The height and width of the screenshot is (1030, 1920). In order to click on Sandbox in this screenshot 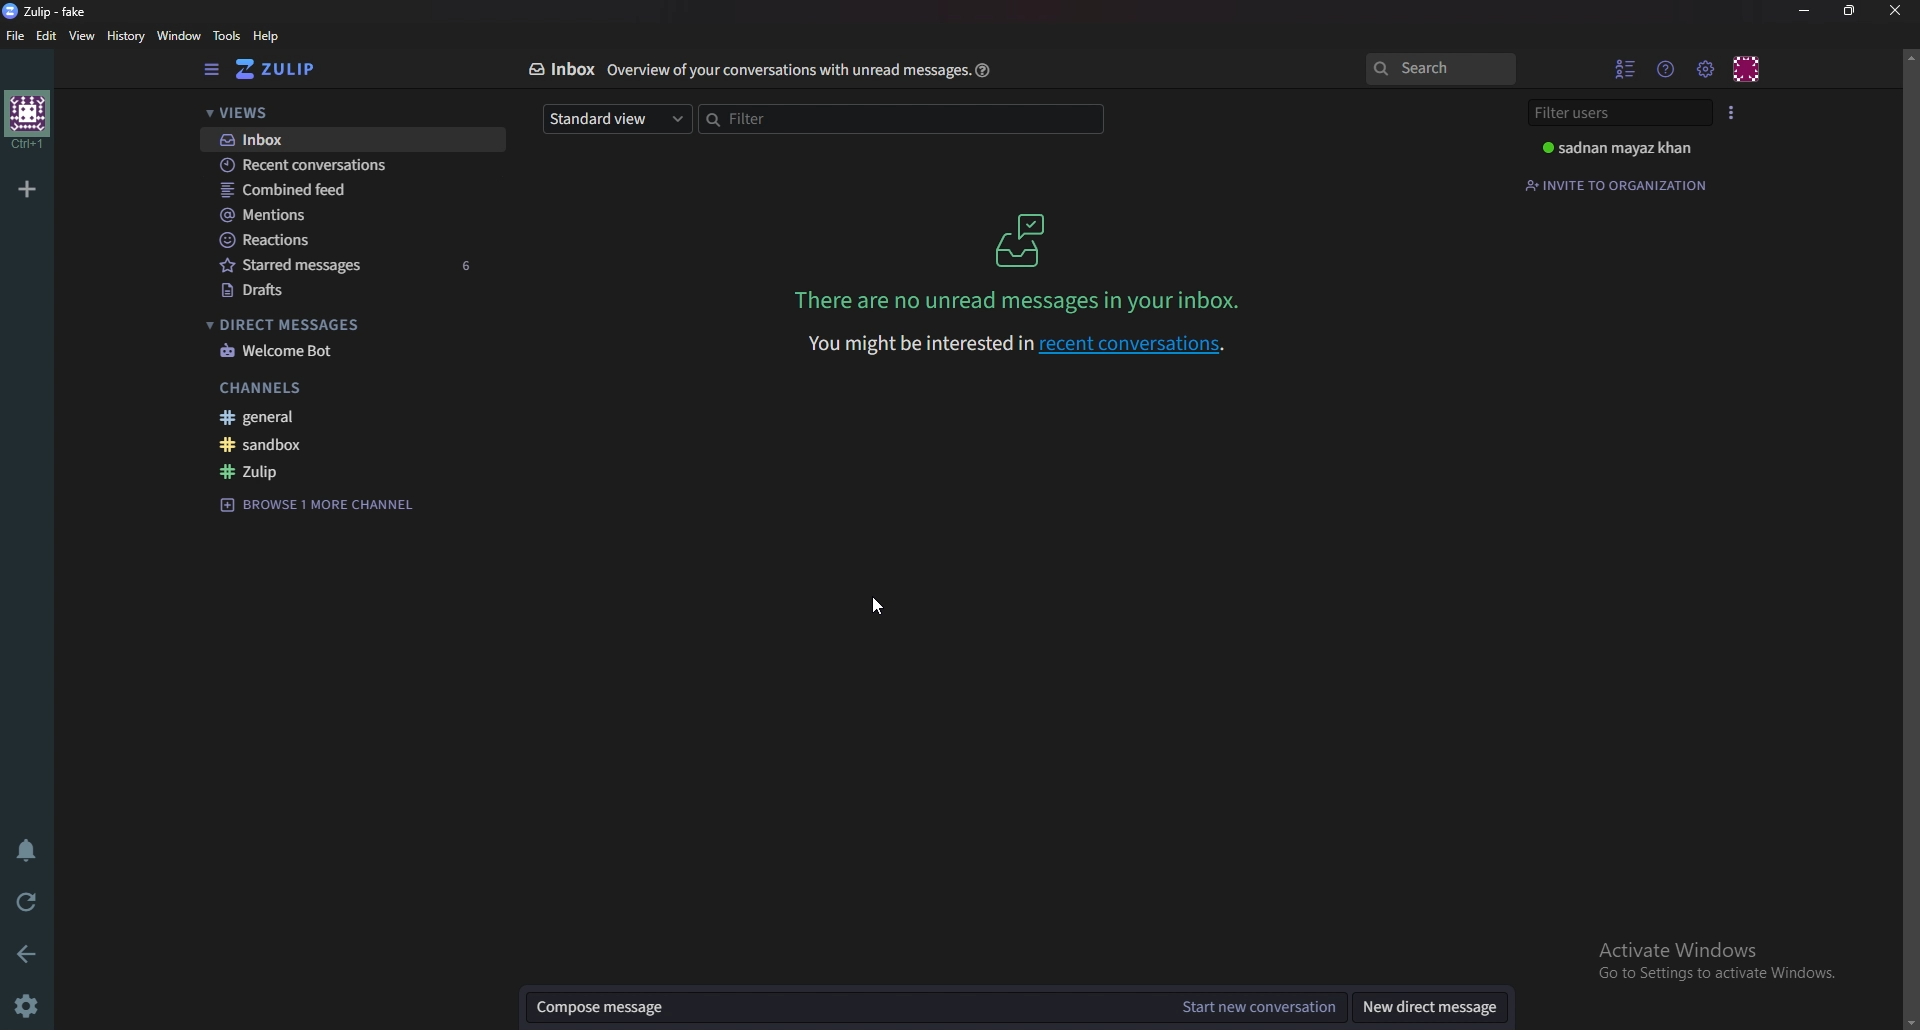, I will do `click(333, 445)`.